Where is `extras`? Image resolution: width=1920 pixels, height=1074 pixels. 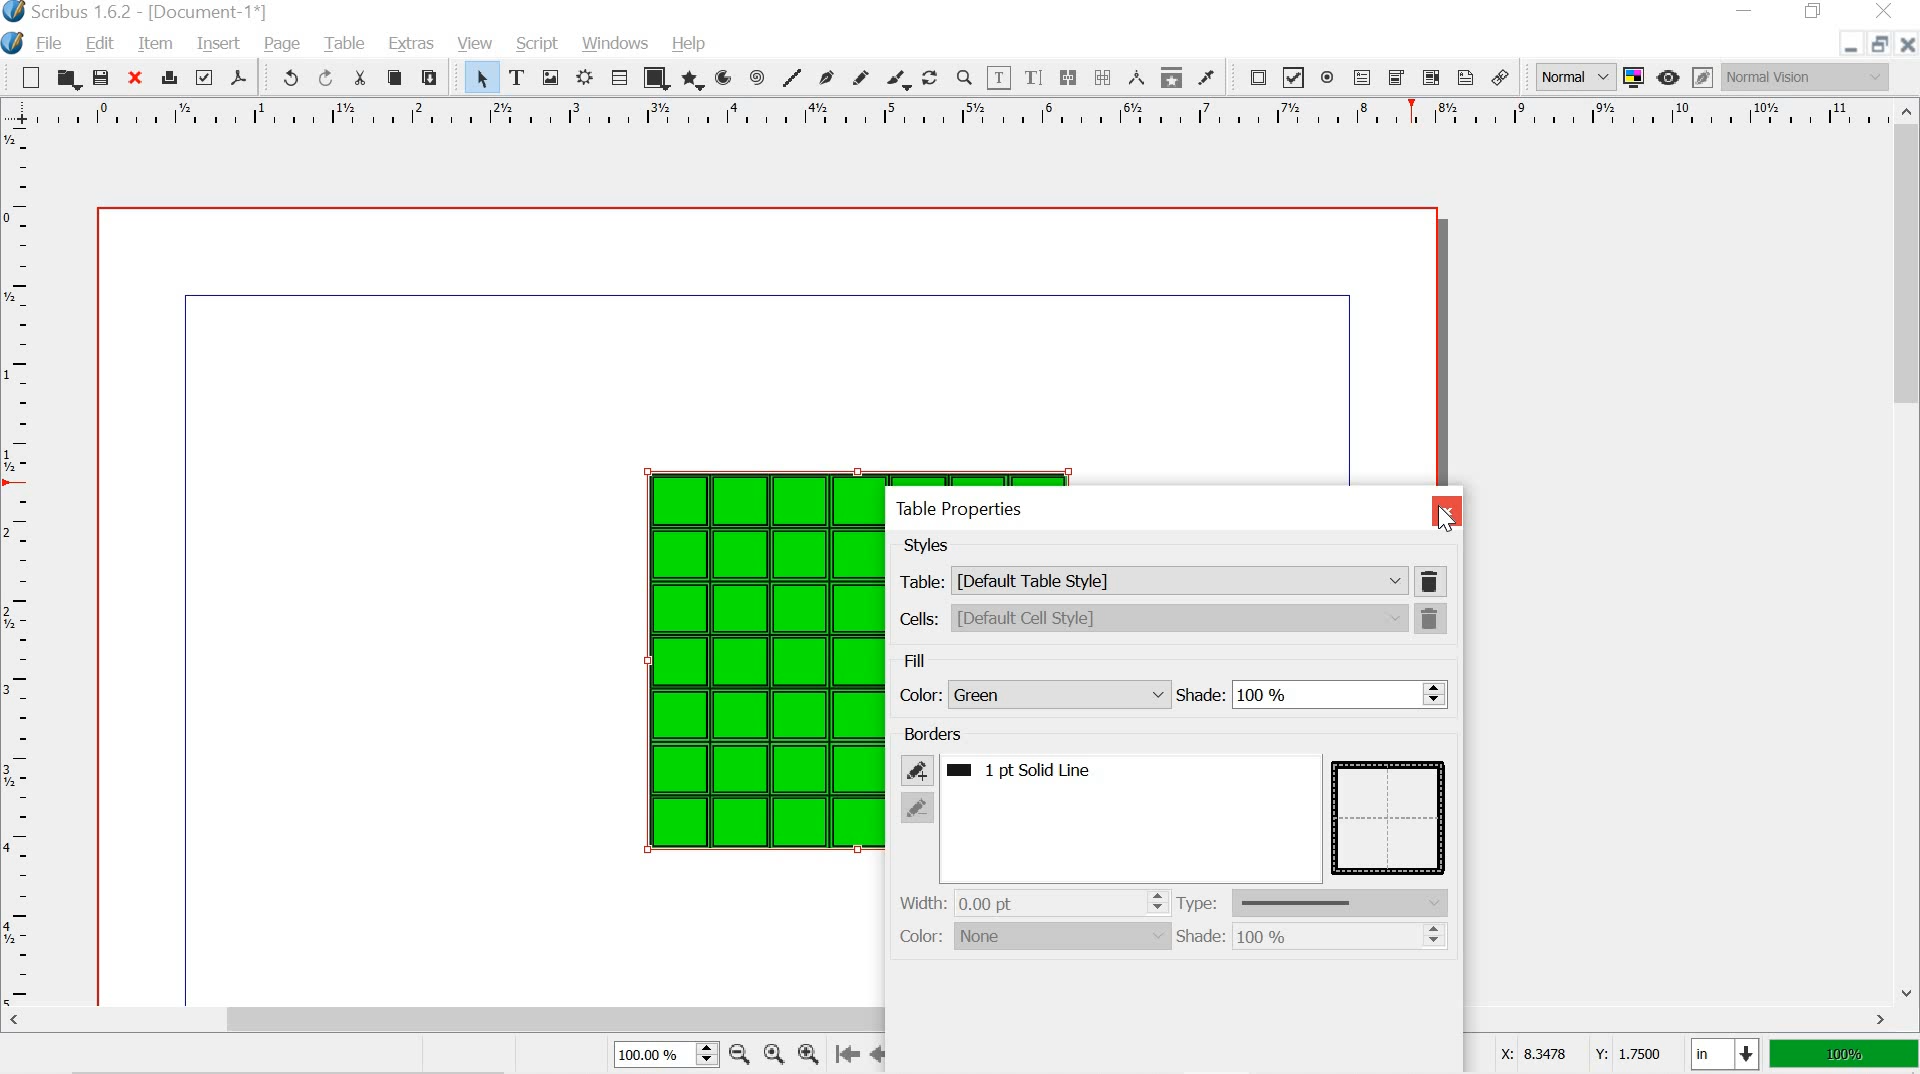 extras is located at coordinates (407, 46).